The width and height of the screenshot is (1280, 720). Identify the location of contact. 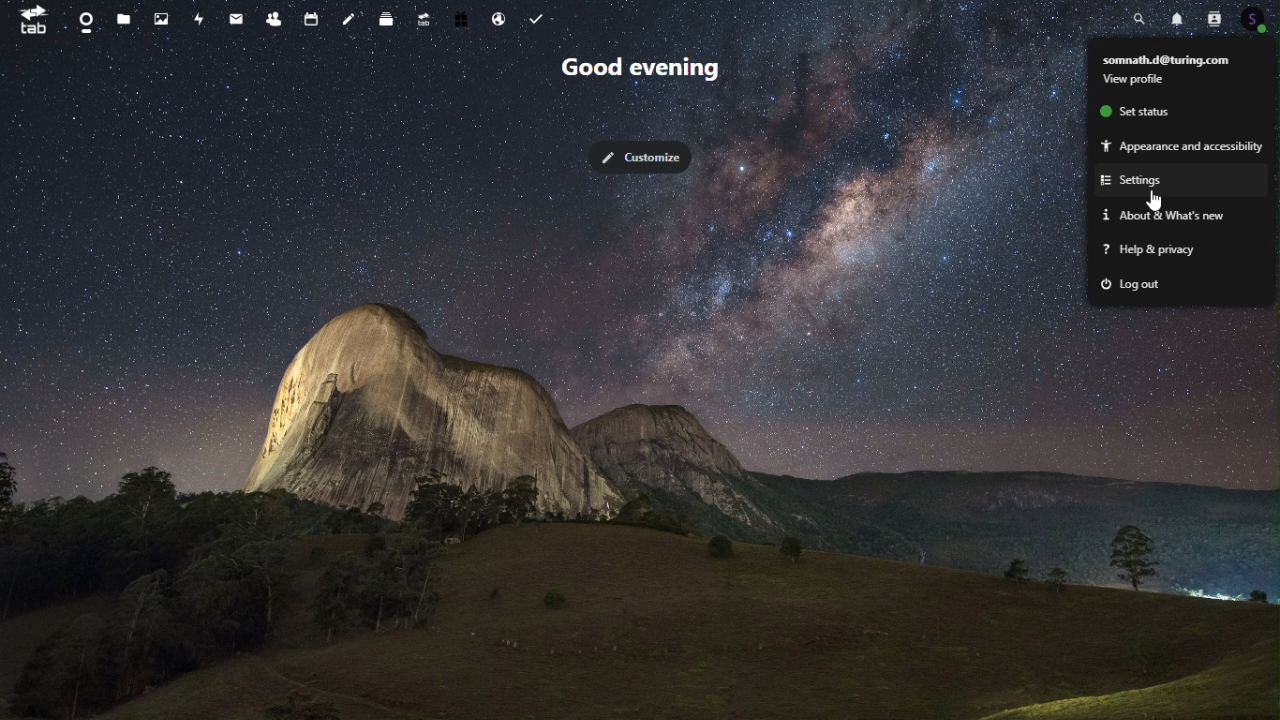
(1215, 19).